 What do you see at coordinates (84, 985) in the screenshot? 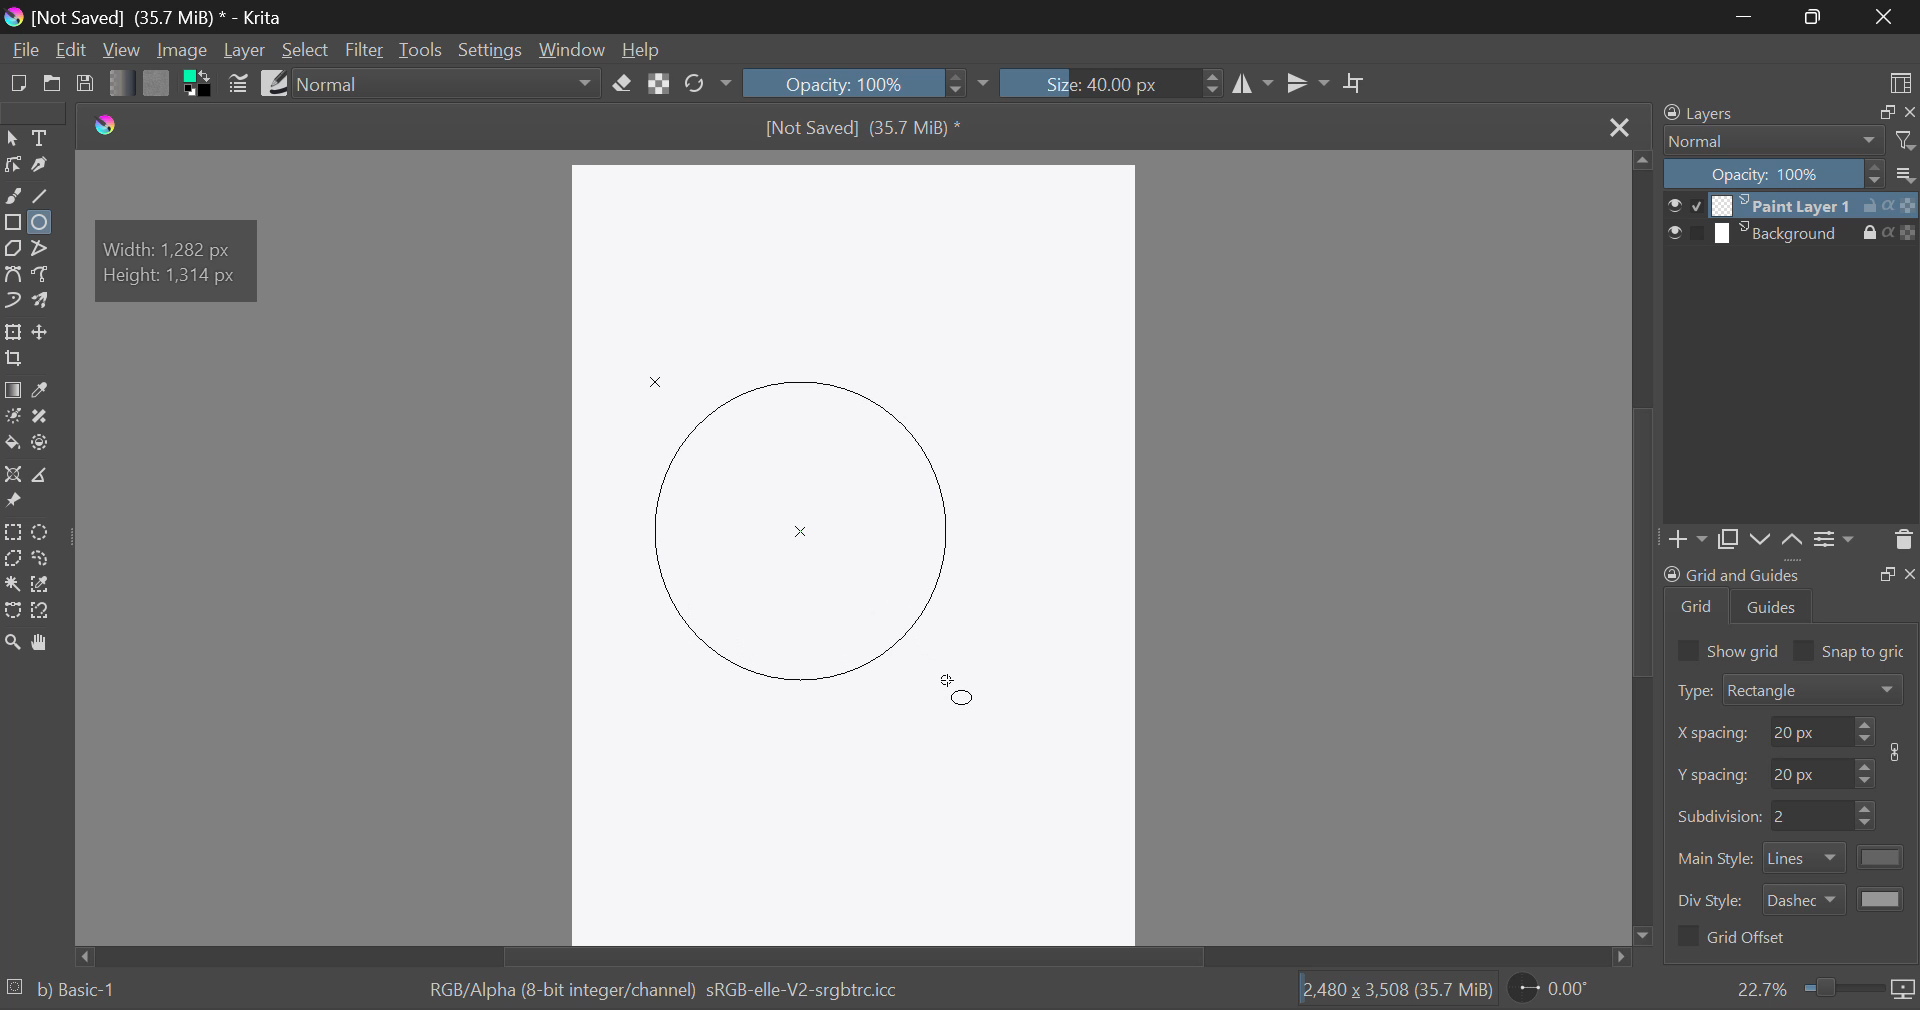
I see `b) Basic-1` at bounding box center [84, 985].